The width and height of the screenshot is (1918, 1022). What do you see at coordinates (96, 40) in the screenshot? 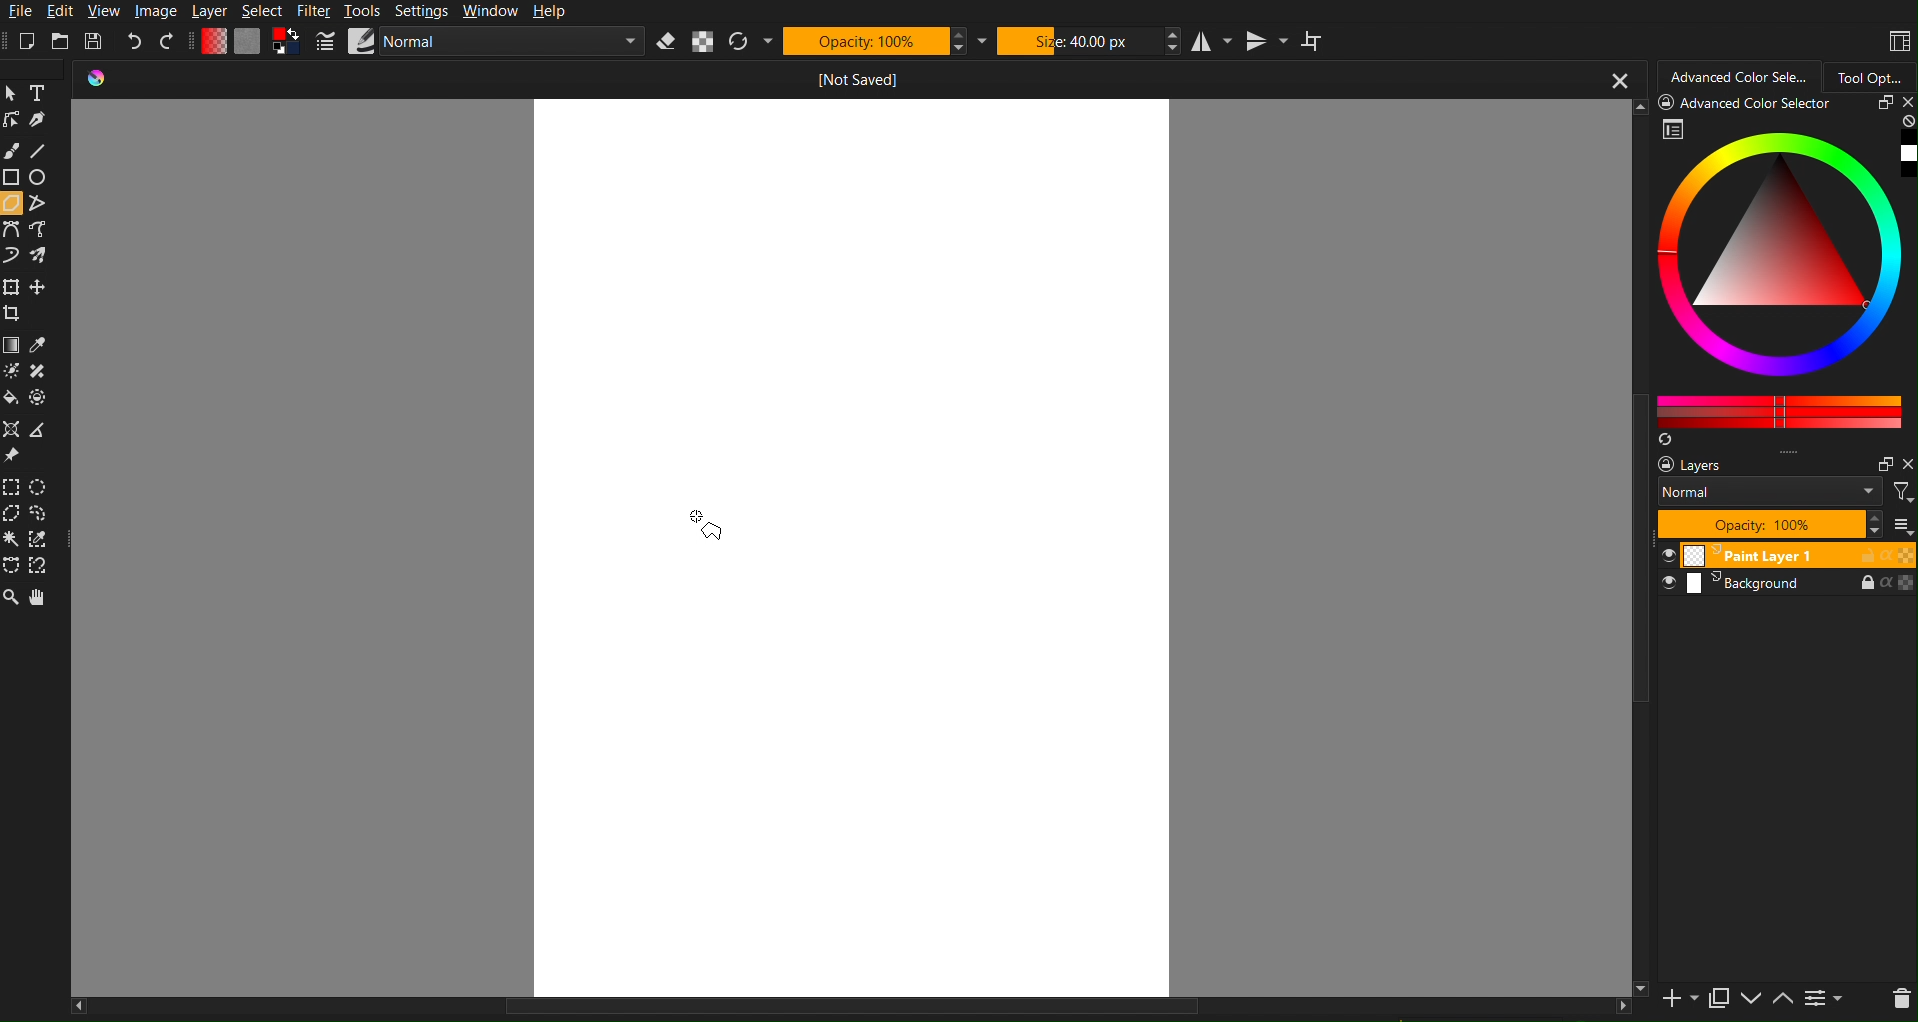
I see `Save` at bounding box center [96, 40].